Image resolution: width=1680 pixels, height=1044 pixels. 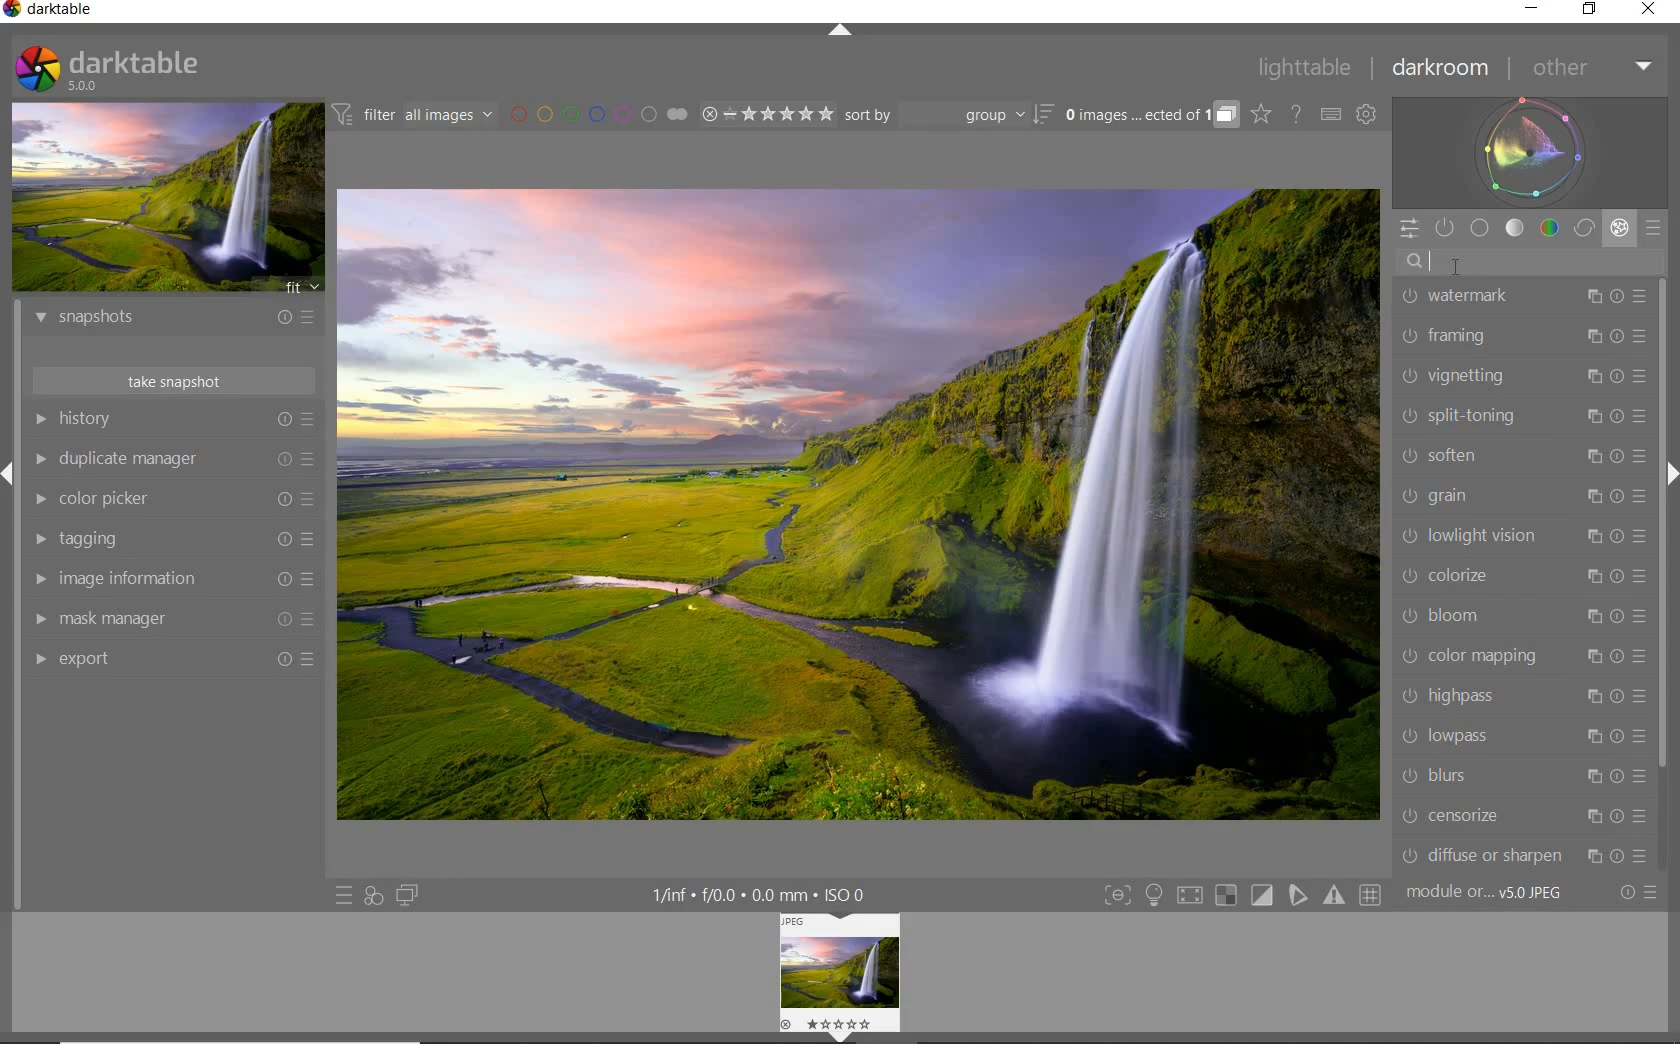 What do you see at coordinates (1523, 699) in the screenshot?
I see `highpass` at bounding box center [1523, 699].